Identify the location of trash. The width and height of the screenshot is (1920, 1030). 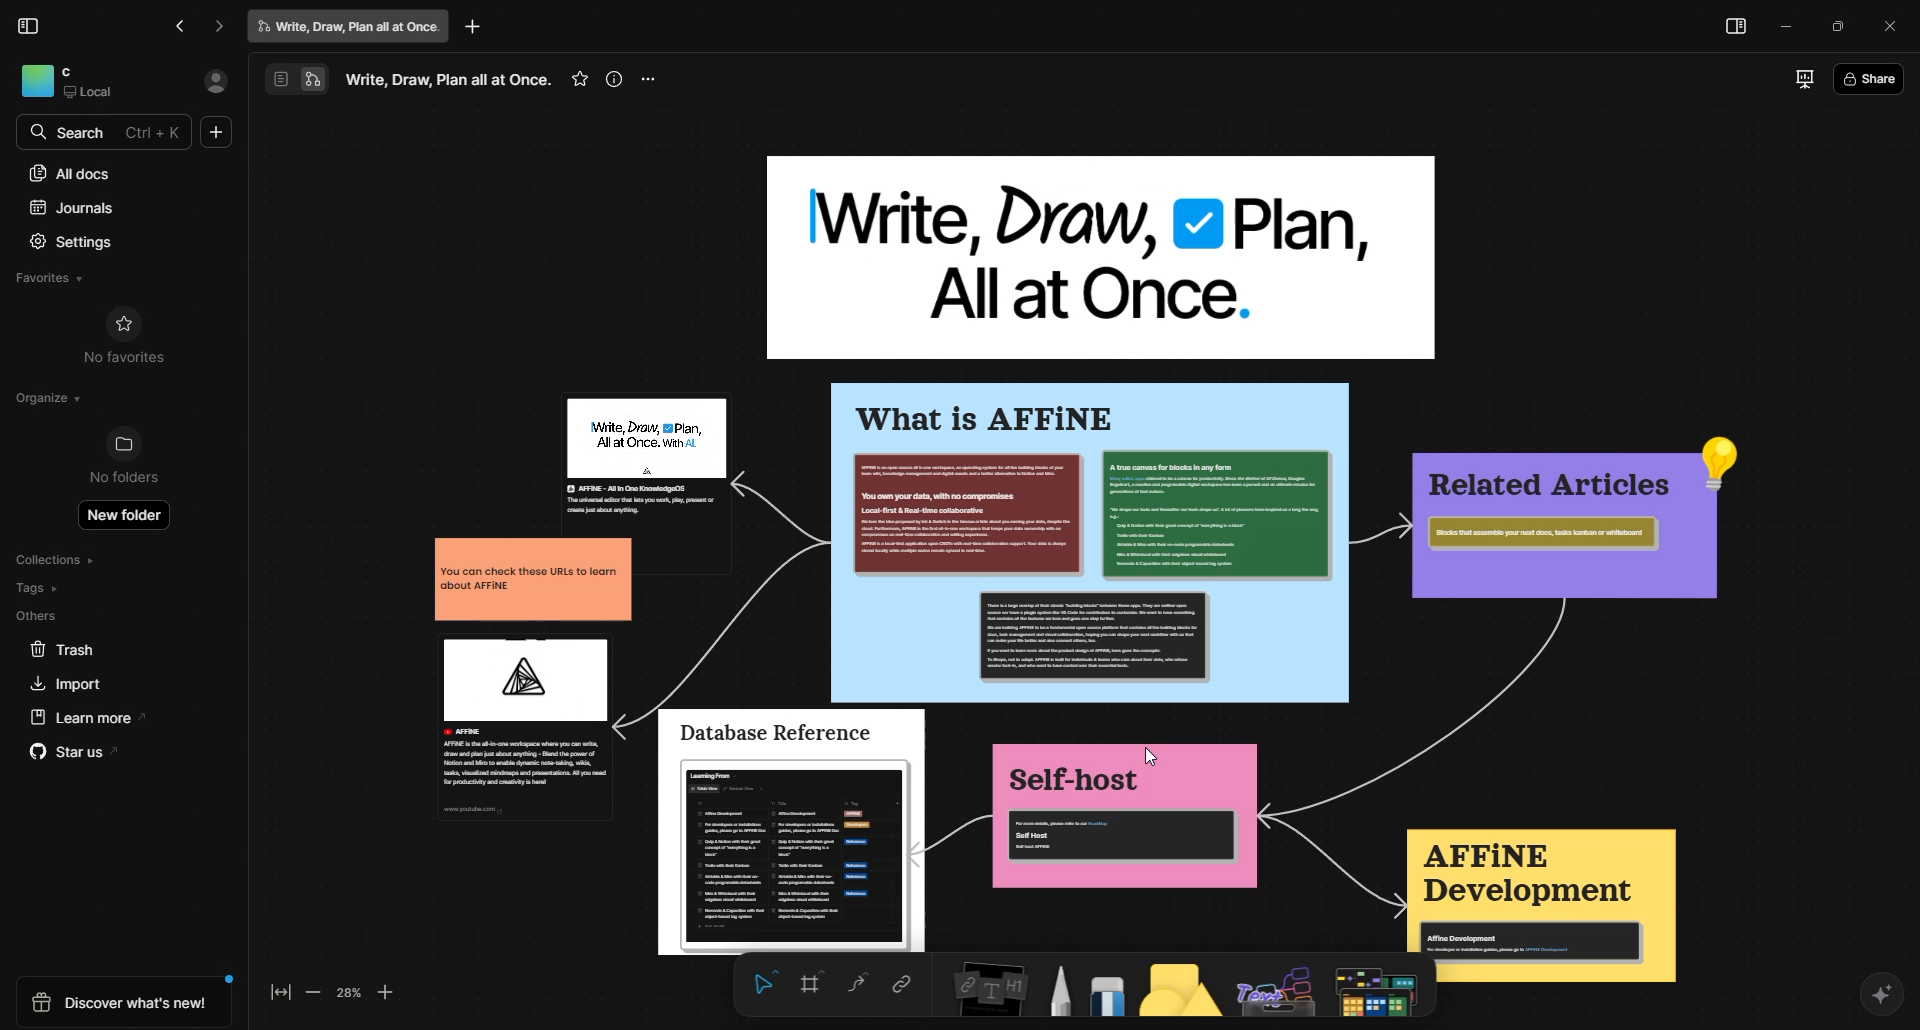
(63, 650).